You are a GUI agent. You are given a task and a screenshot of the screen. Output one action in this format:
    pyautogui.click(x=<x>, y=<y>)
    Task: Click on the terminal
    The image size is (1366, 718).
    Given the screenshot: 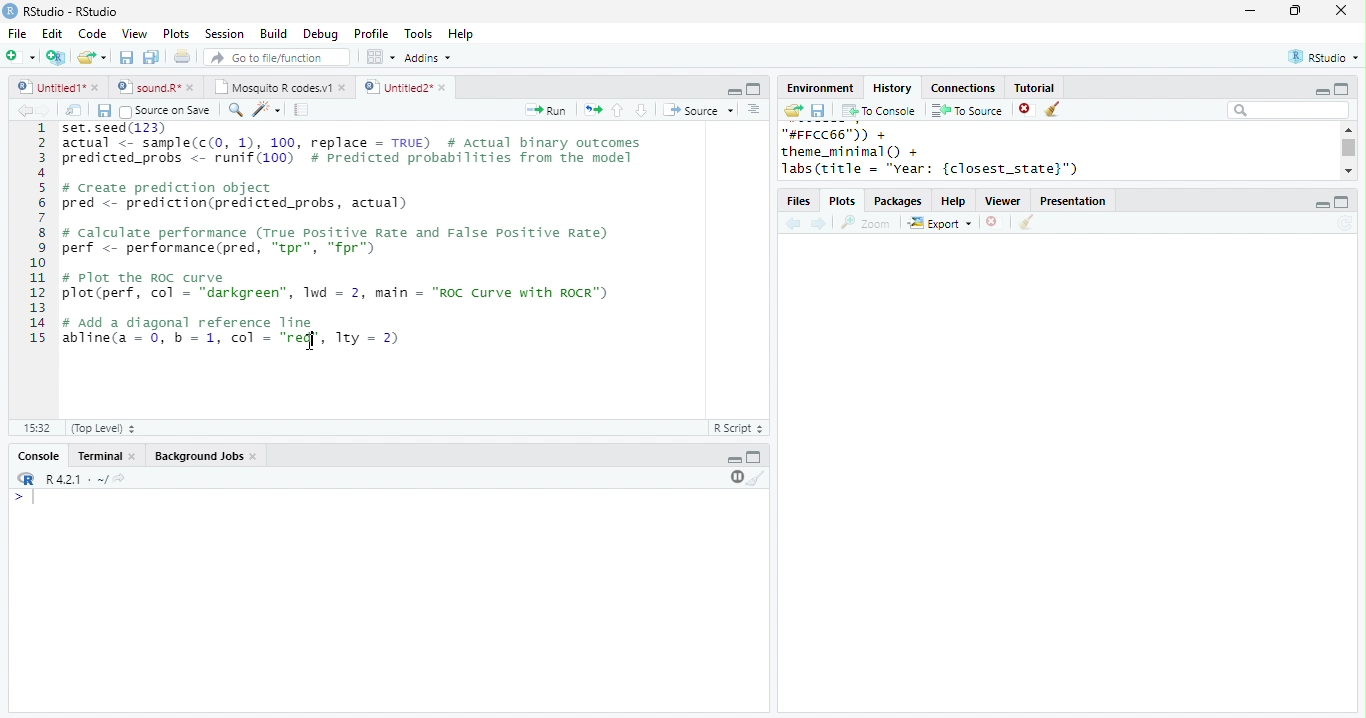 What is the action you would take?
    pyautogui.click(x=97, y=457)
    